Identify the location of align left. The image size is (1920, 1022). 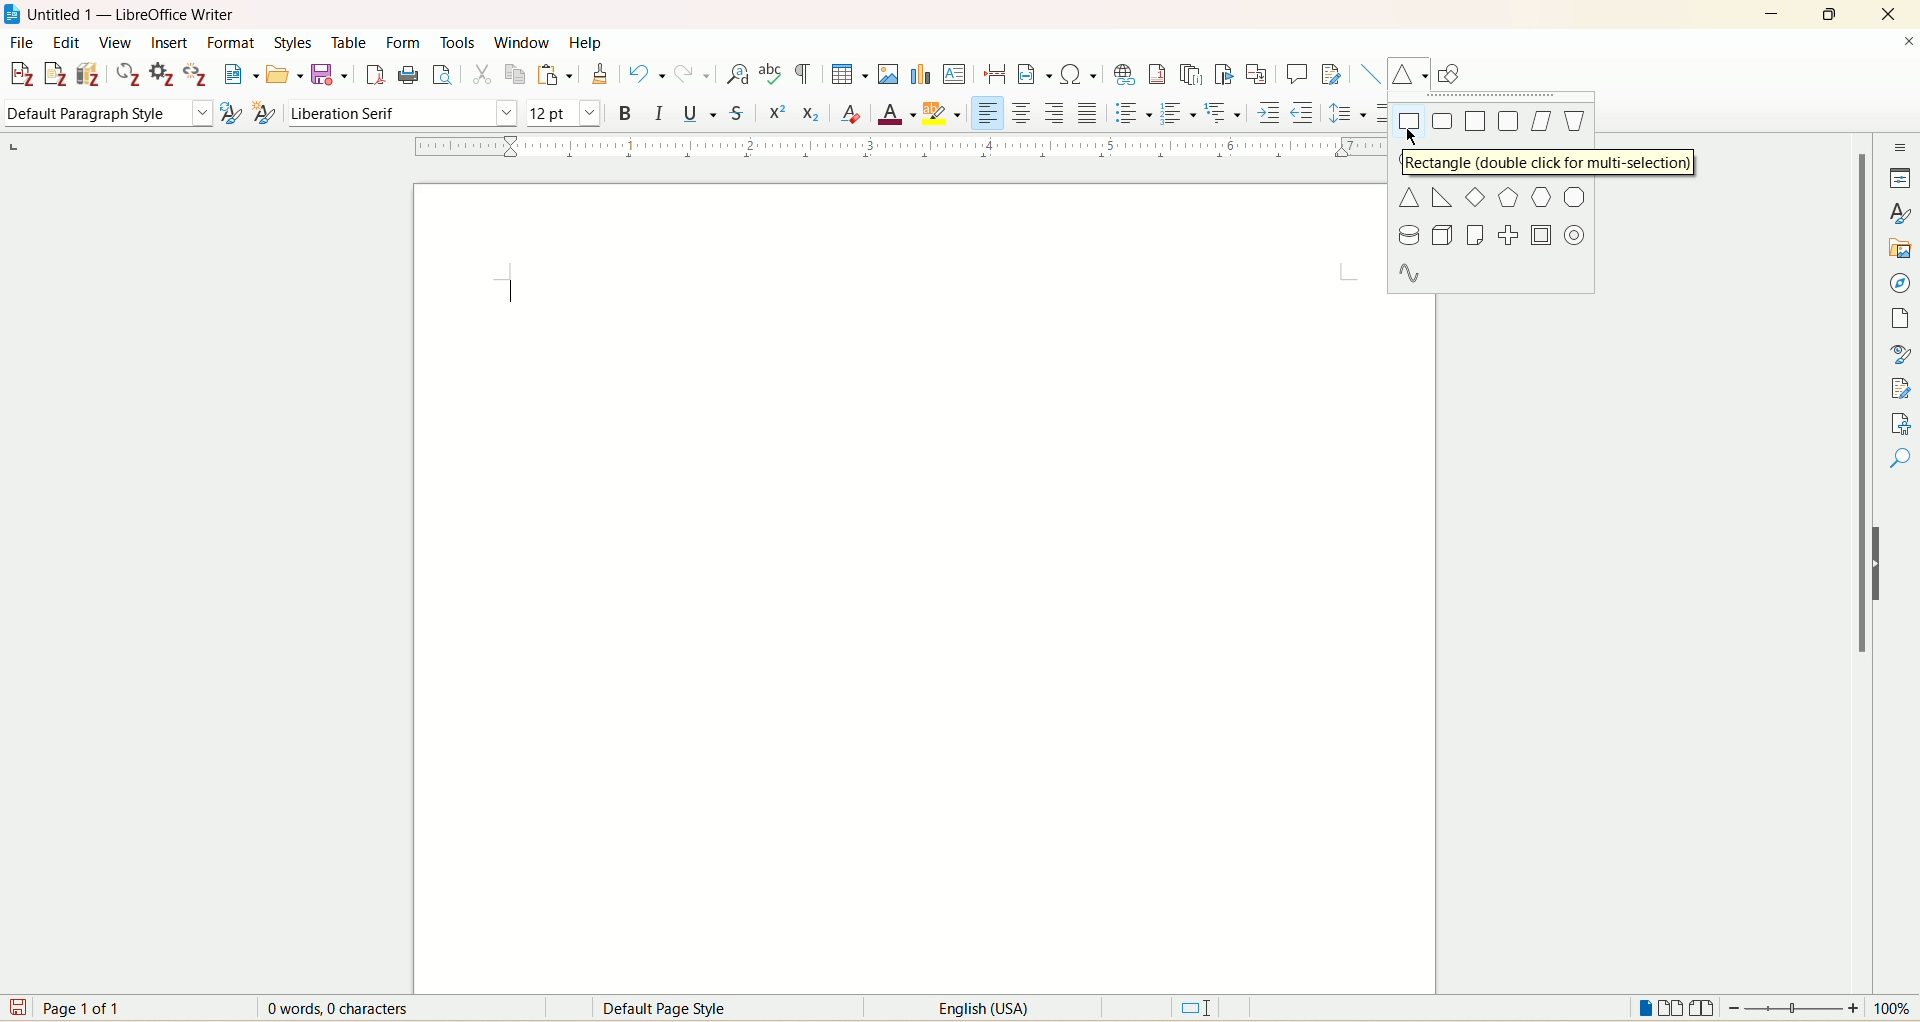
(990, 113).